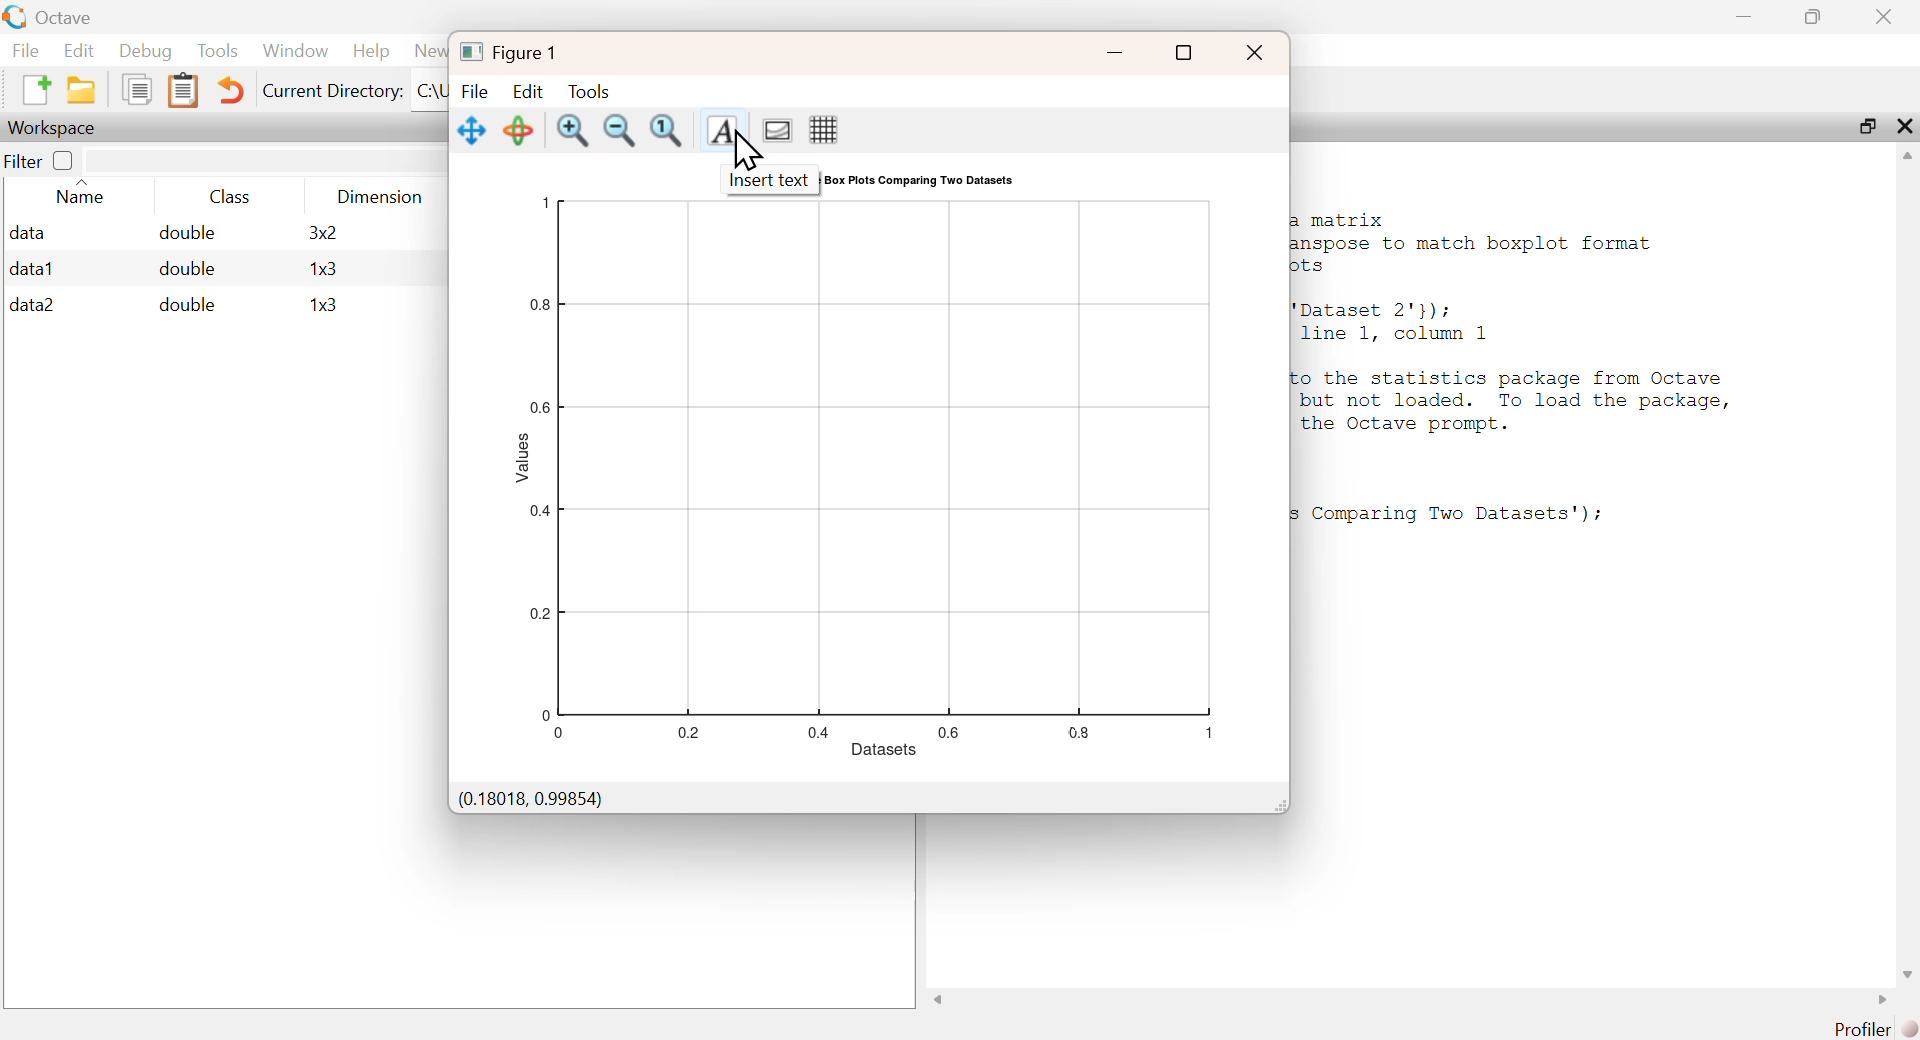 Image resolution: width=1920 pixels, height=1040 pixels. What do you see at coordinates (745, 152) in the screenshot?
I see `cursor` at bounding box center [745, 152].